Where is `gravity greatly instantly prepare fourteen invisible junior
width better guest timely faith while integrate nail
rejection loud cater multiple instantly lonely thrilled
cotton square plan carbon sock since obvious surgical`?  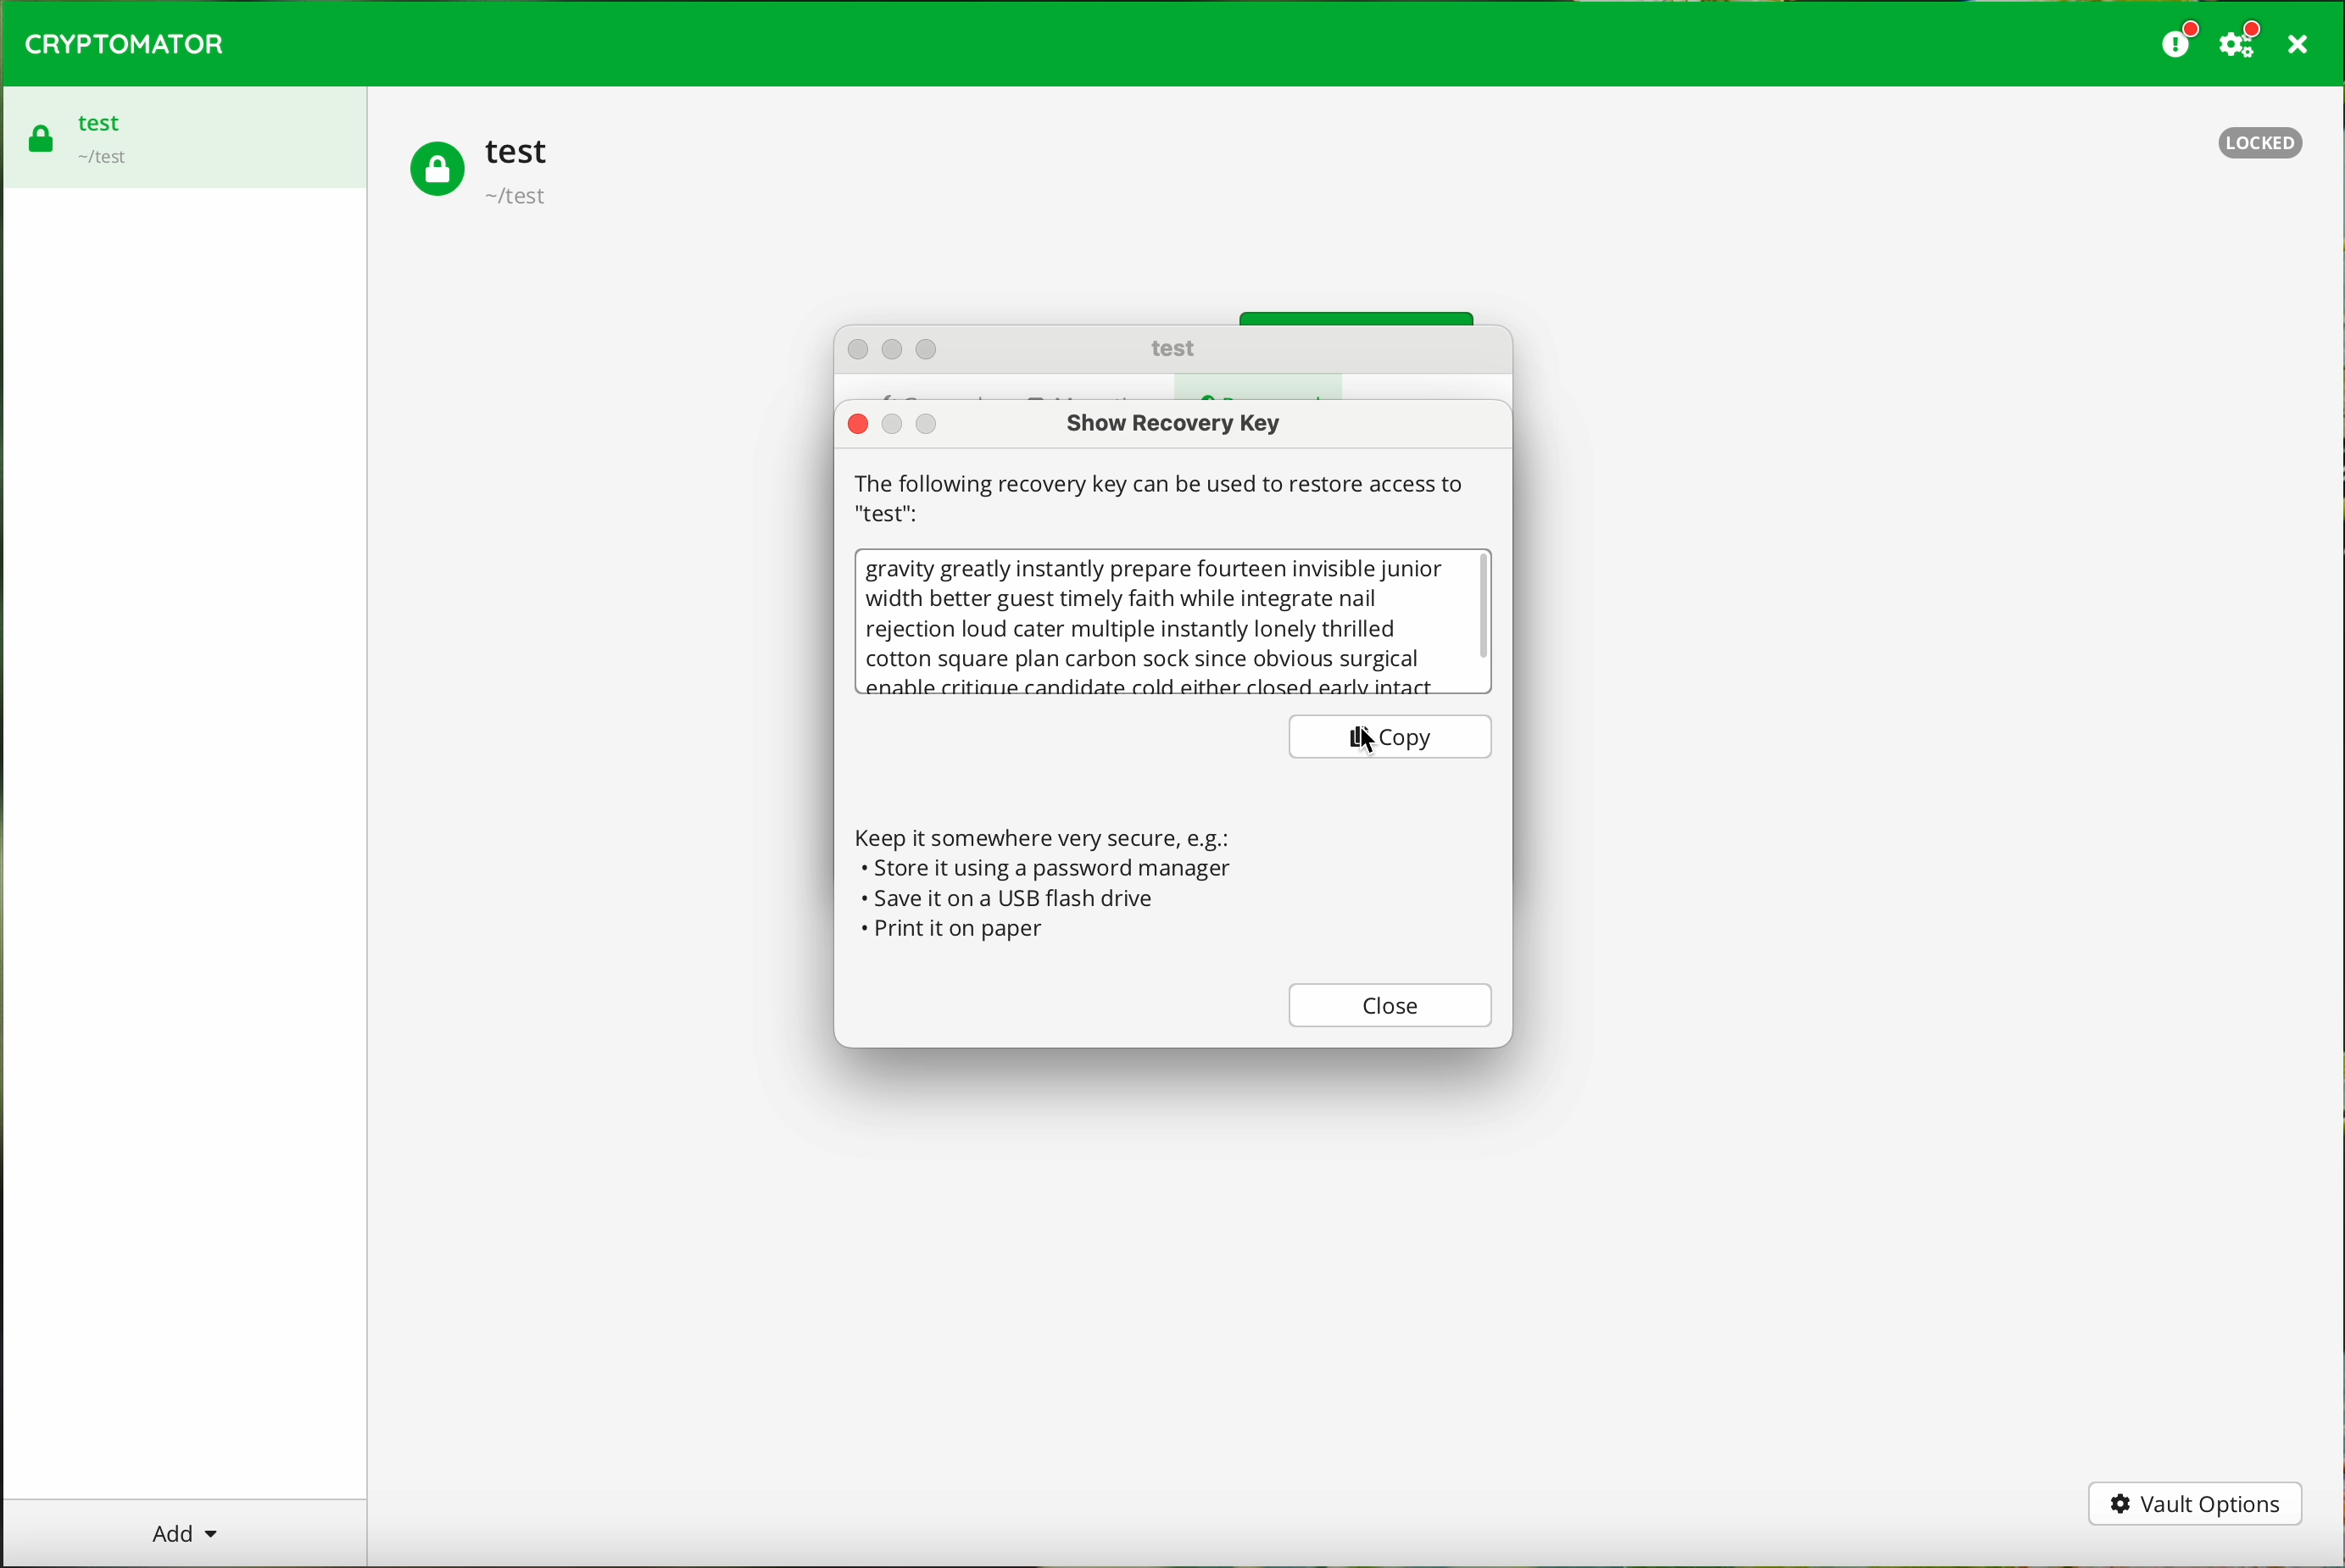
gravity greatly instantly prepare fourteen invisible junior
width better guest timely faith while integrate nail
rejection loud cater multiple instantly lonely thrilled
cotton square plan carbon sock since obvious surgical is located at coordinates (1153, 624).